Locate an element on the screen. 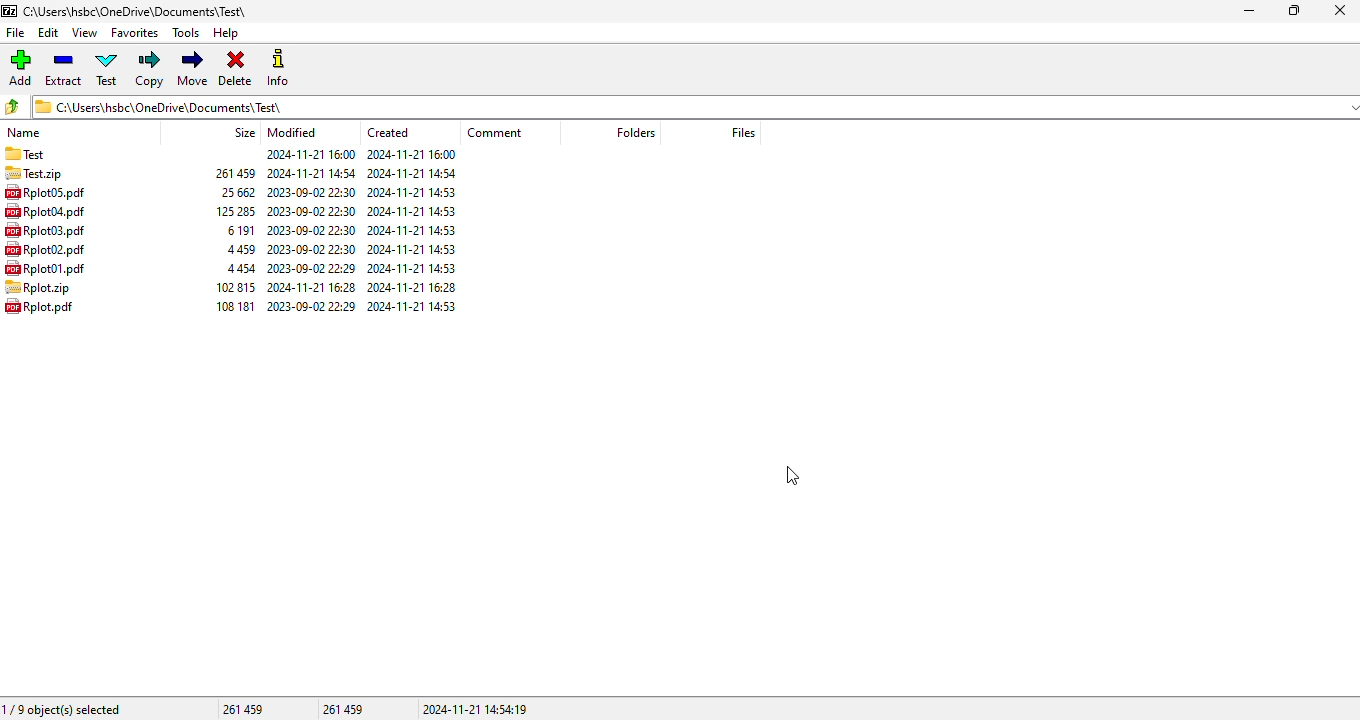 The width and height of the screenshot is (1360, 720). size is located at coordinates (239, 249).